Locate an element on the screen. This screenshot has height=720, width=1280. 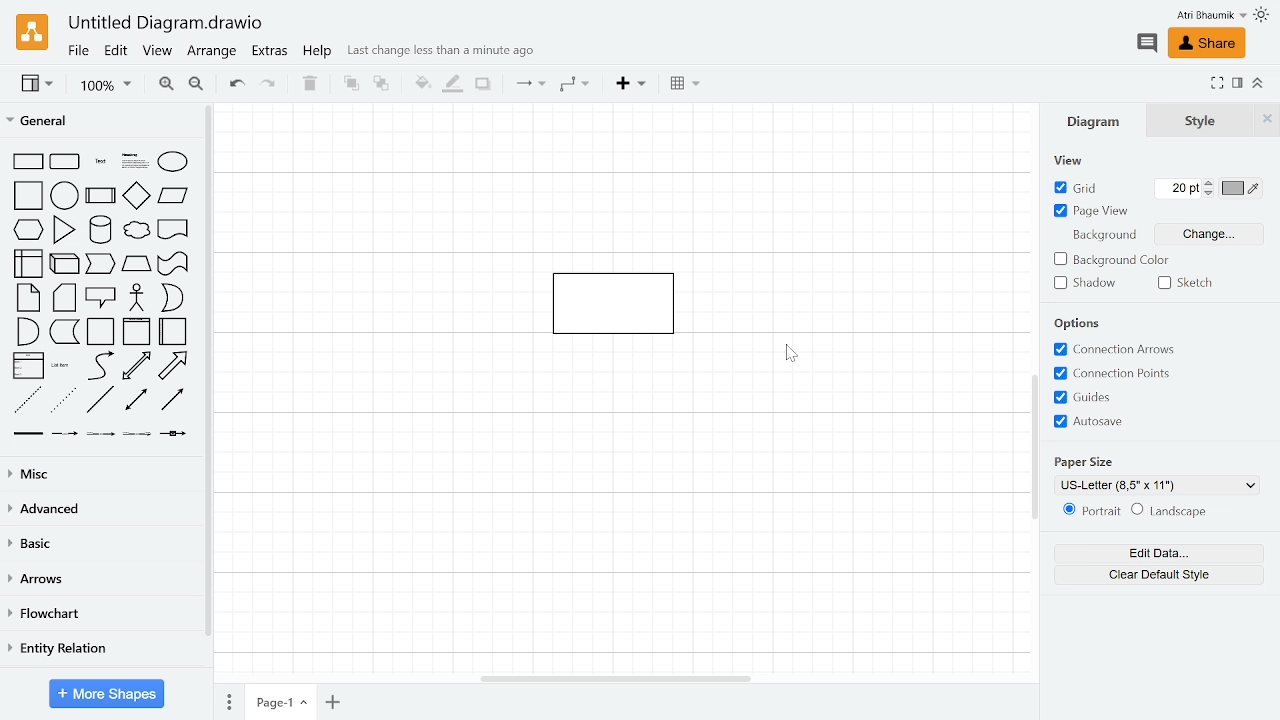
Increase grid pts is located at coordinates (1210, 183).